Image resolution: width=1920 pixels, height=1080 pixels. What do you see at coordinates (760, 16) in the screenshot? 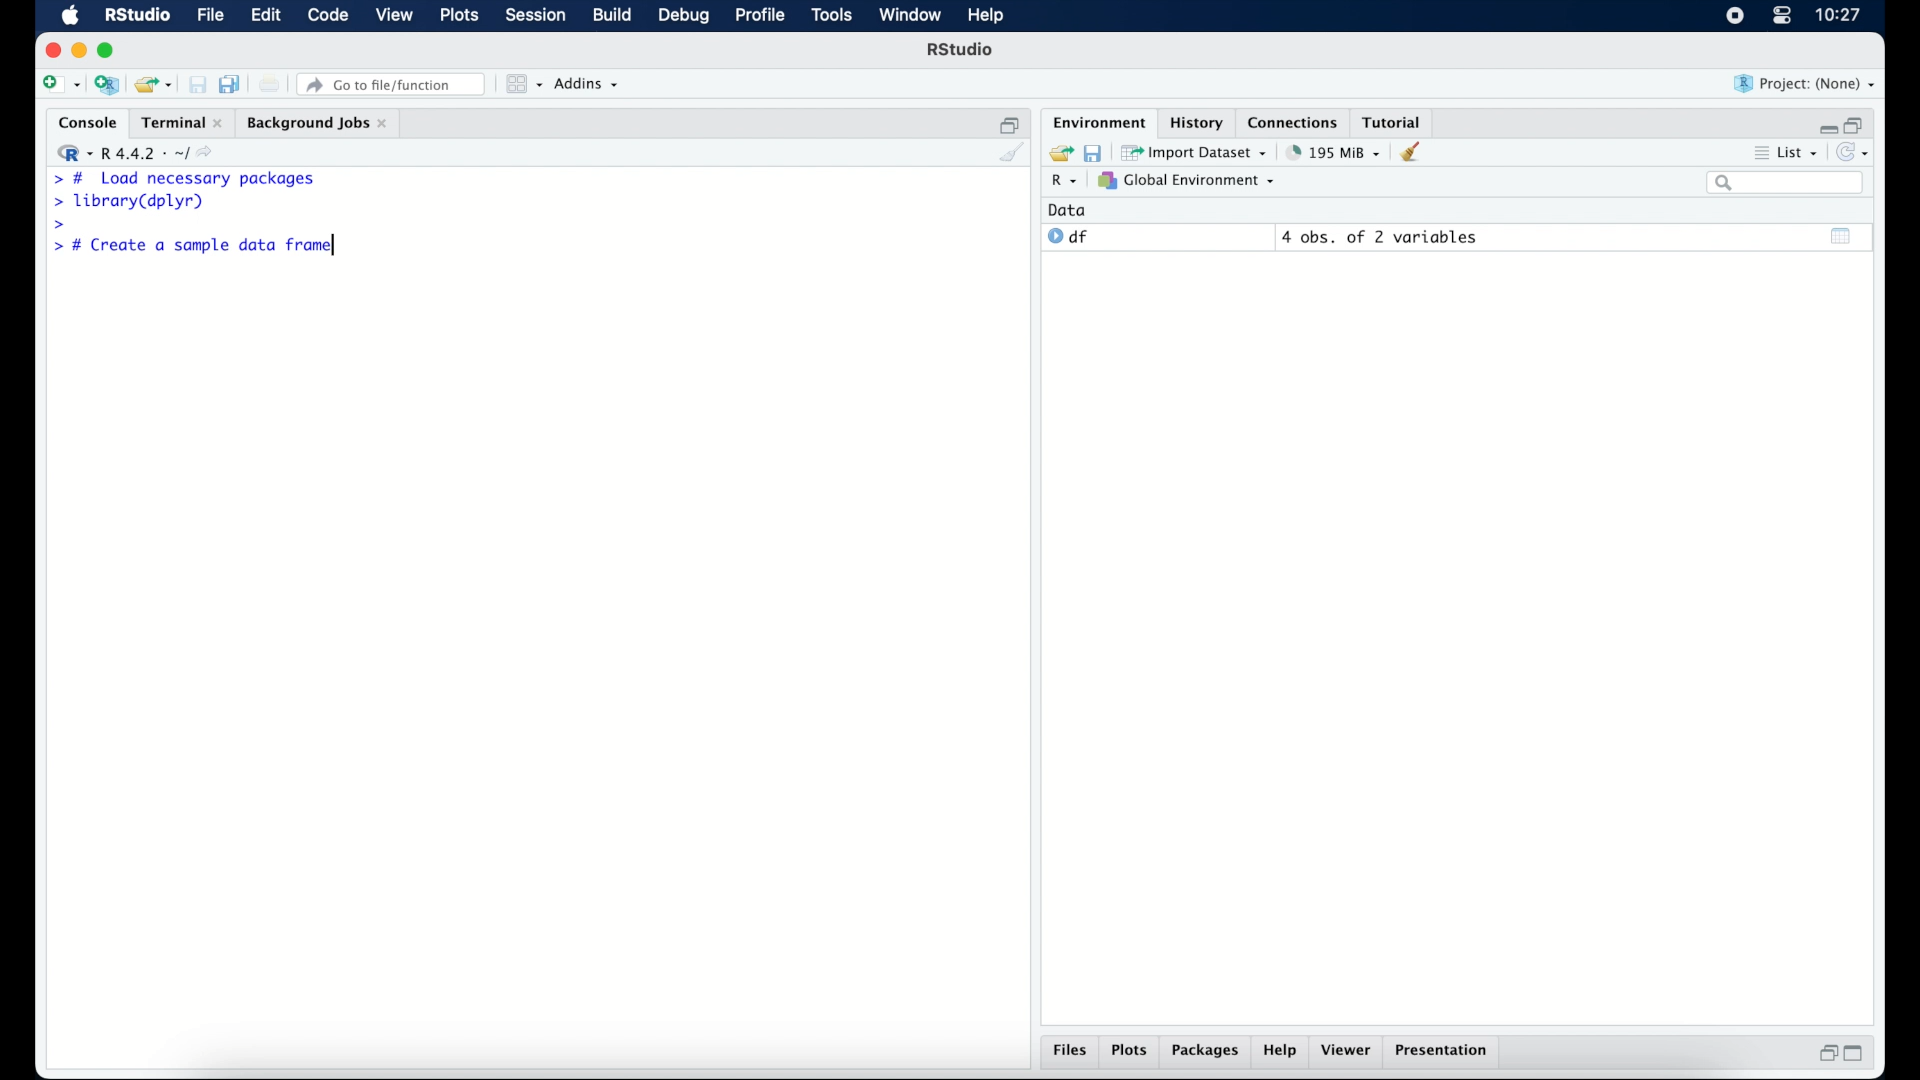
I see `profile` at bounding box center [760, 16].